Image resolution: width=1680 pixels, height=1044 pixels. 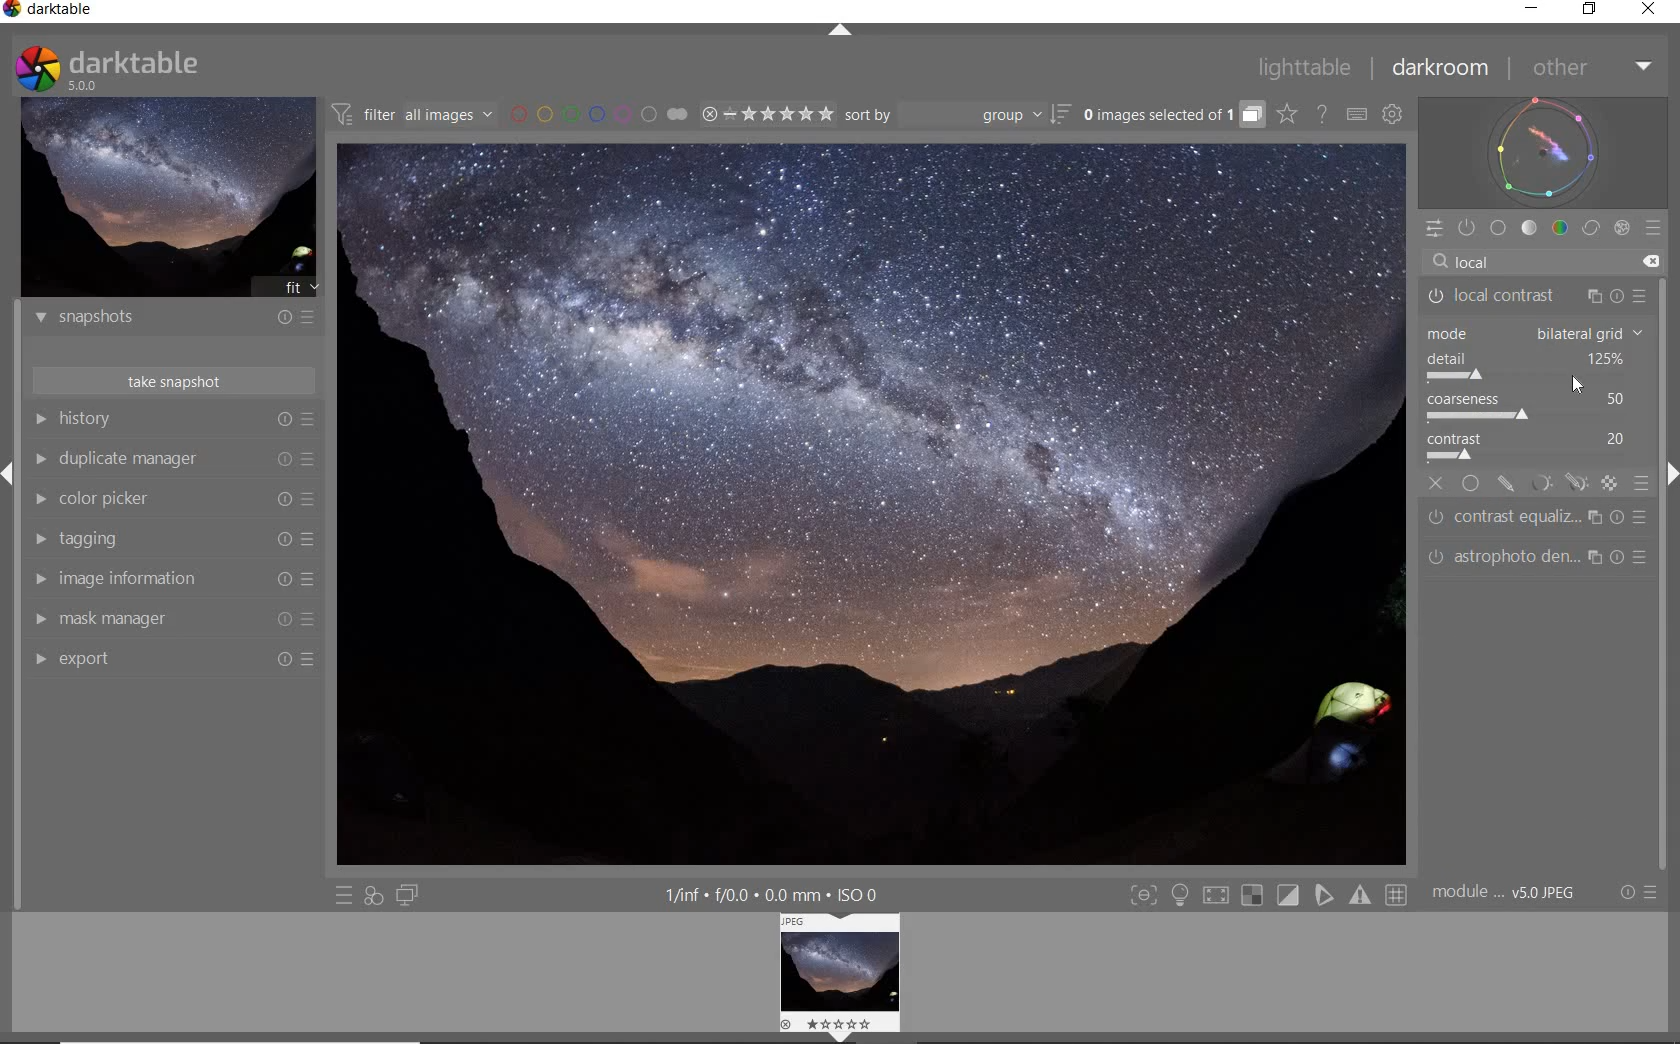 What do you see at coordinates (283, 578) in the screenshot?
I see `Reset` at bounding box center [283, 578].